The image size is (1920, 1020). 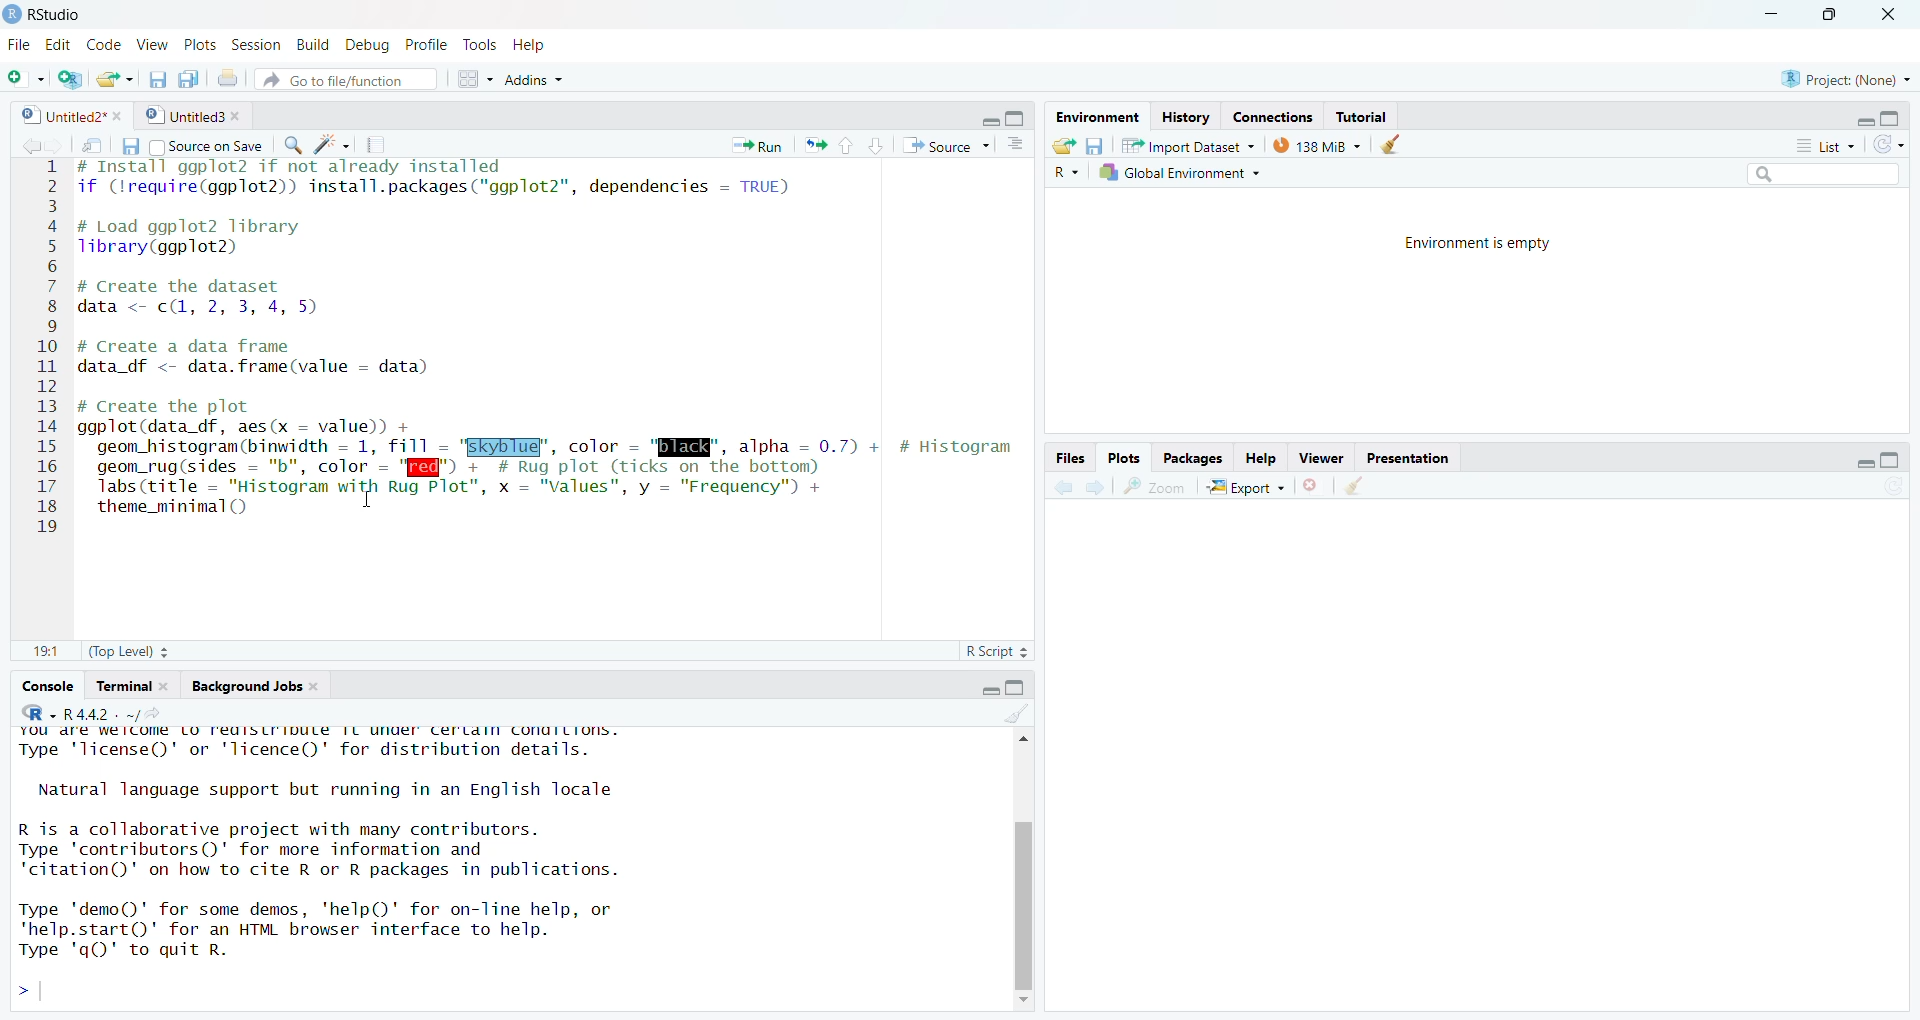 I want to click on Plots, so click(x=199, y=42).